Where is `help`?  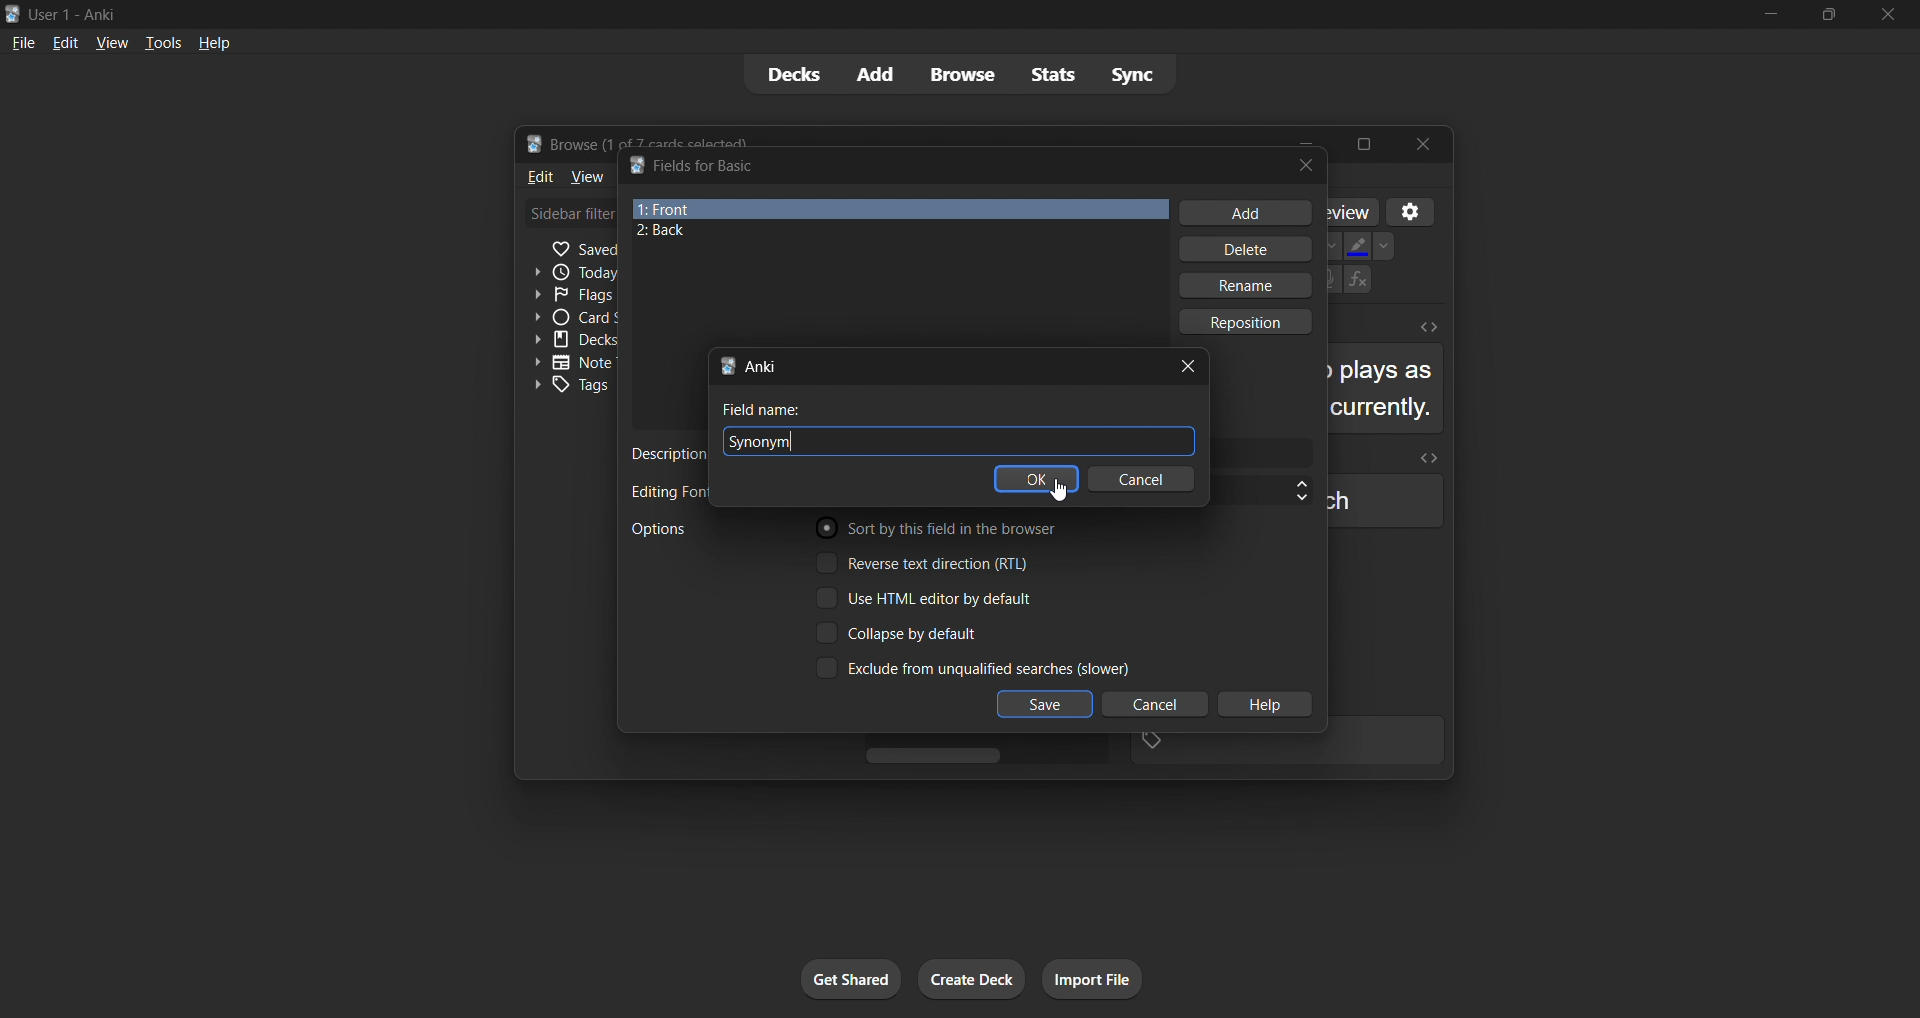
help is located at coordinates (216, 43).